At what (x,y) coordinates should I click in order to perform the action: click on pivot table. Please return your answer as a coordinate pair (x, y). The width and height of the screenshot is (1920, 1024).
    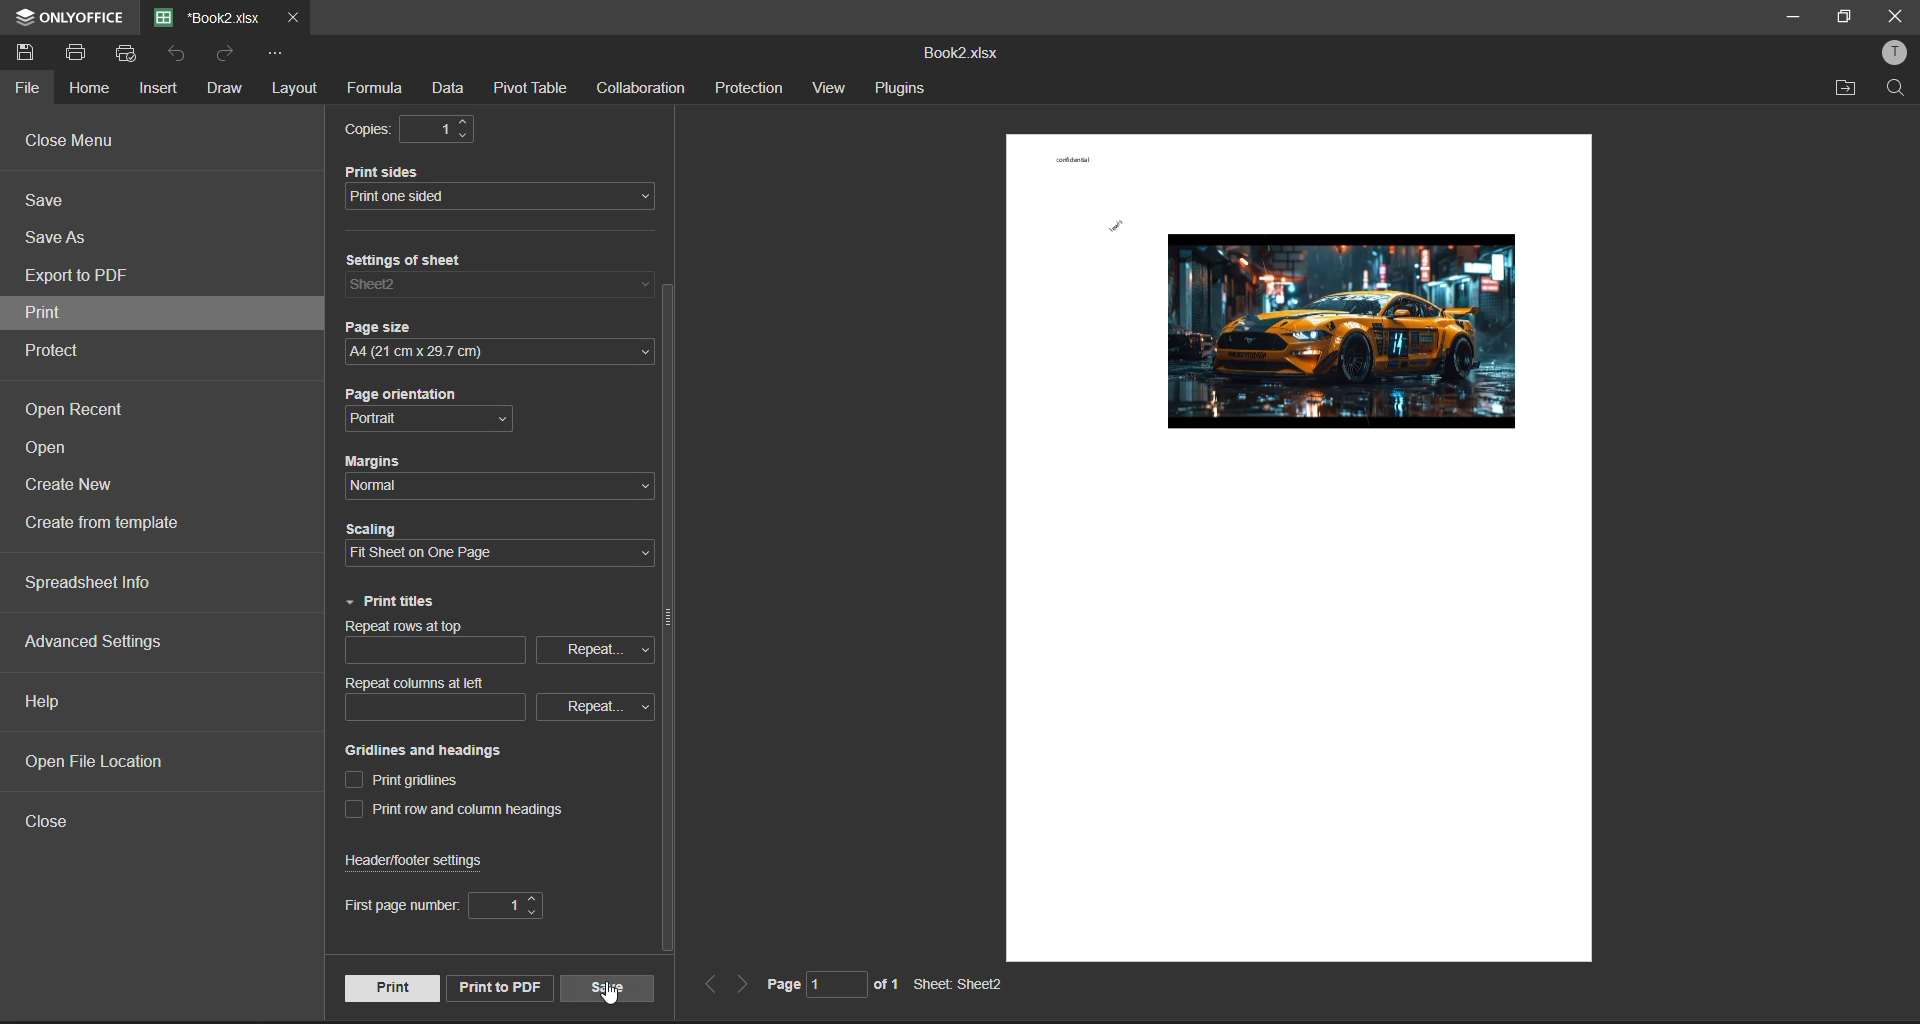
    Looking at the image, I should click on (532, 91).